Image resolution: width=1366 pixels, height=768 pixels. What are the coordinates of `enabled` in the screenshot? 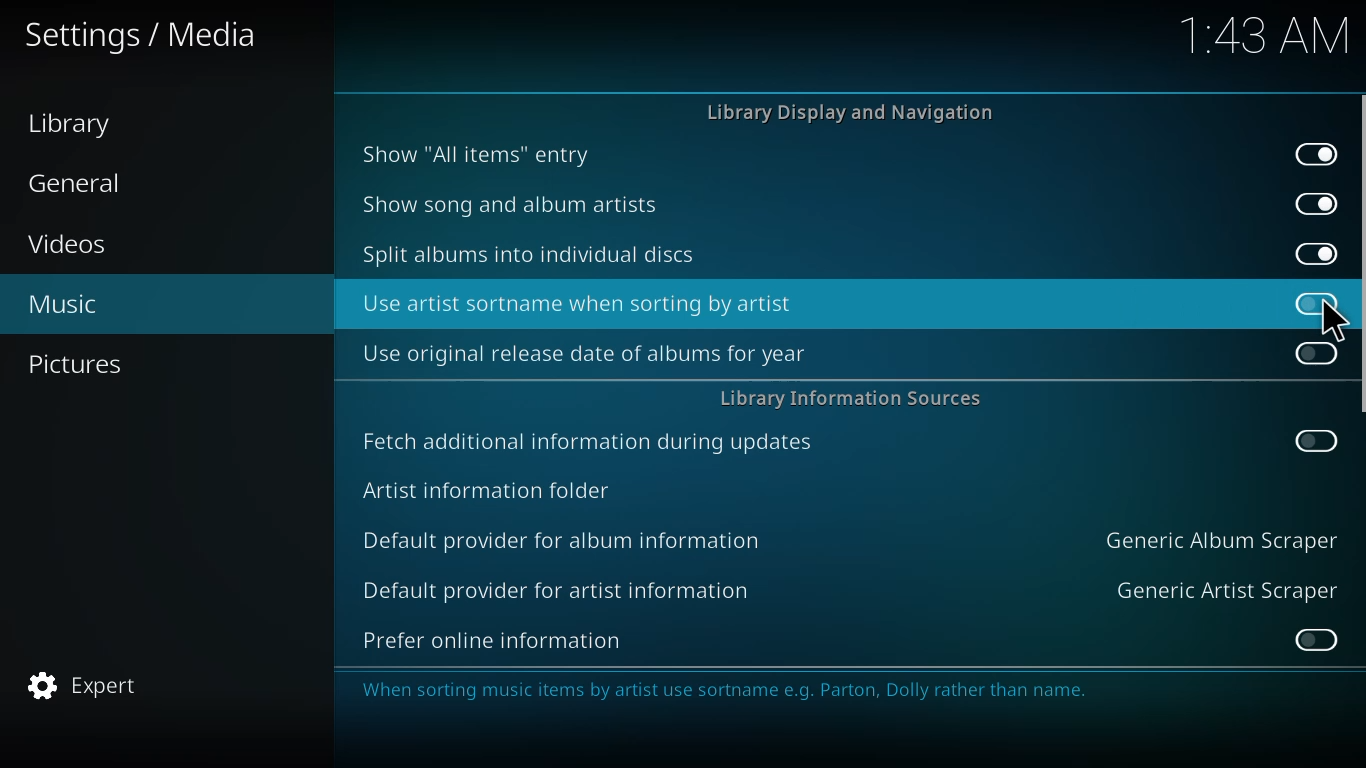 It's located at (1316, 203).